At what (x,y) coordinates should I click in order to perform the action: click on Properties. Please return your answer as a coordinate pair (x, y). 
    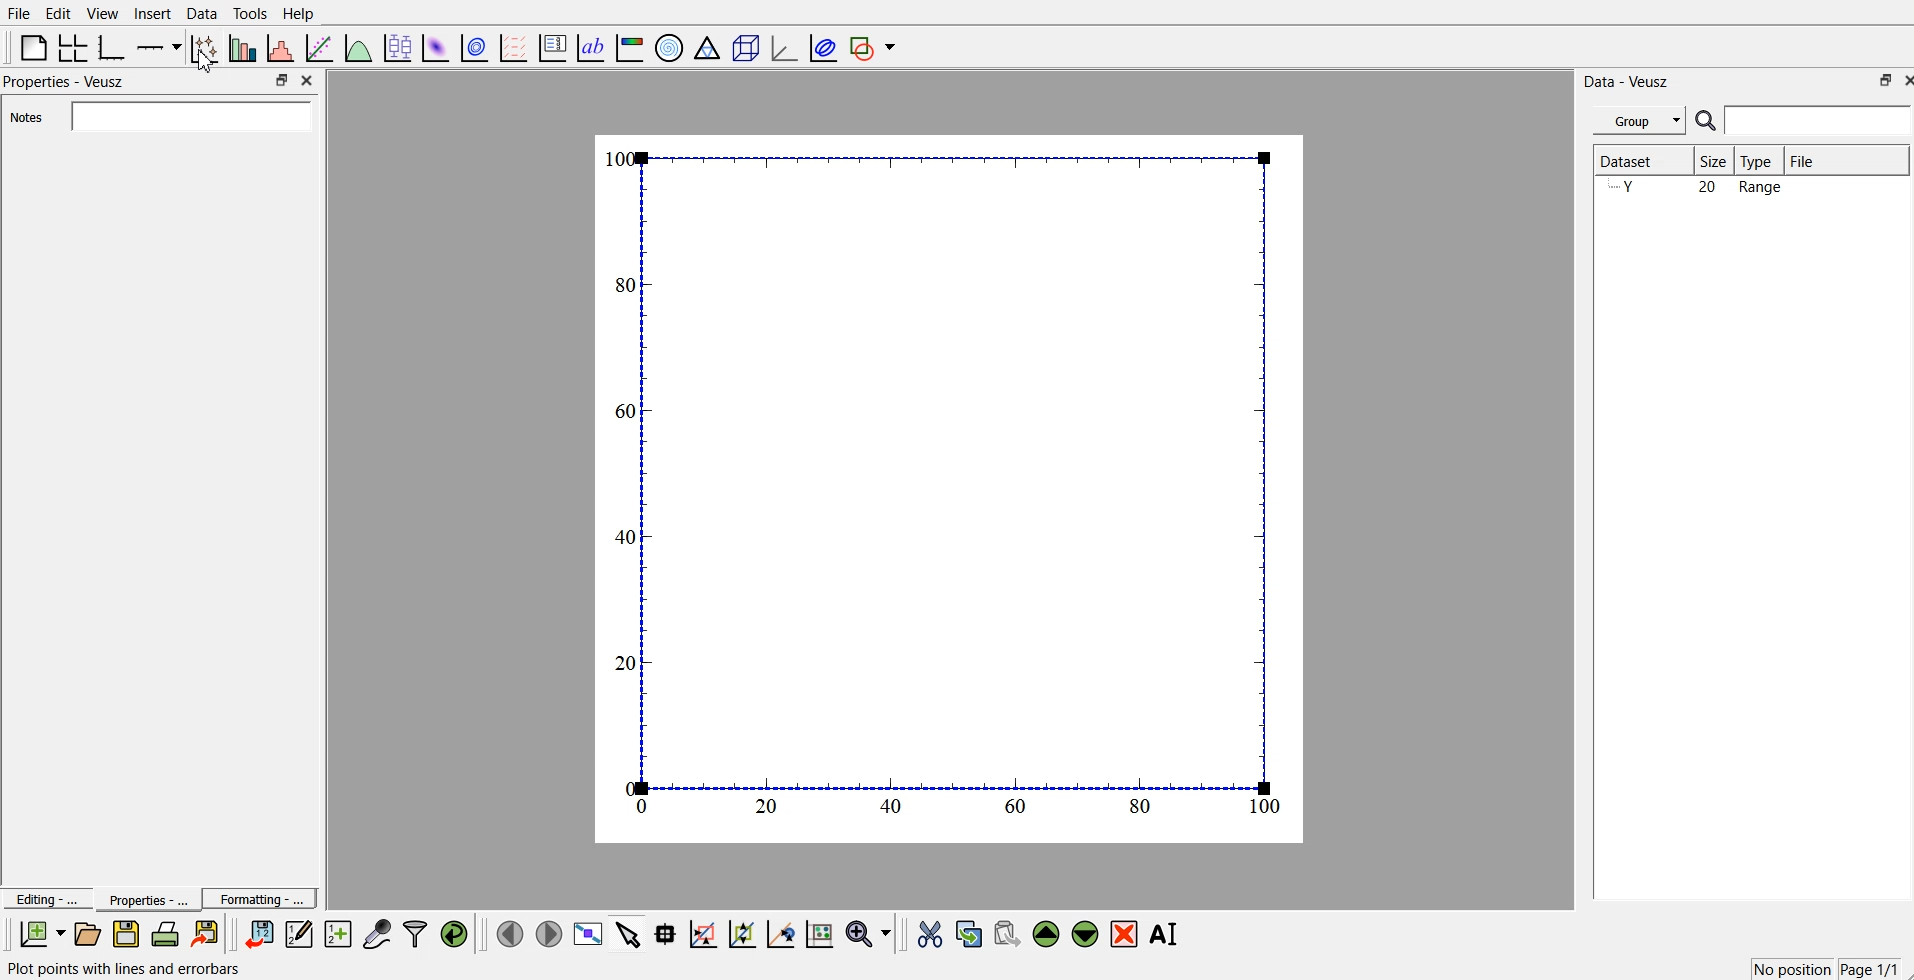
    Looking at the image, I should click on (141, 899).